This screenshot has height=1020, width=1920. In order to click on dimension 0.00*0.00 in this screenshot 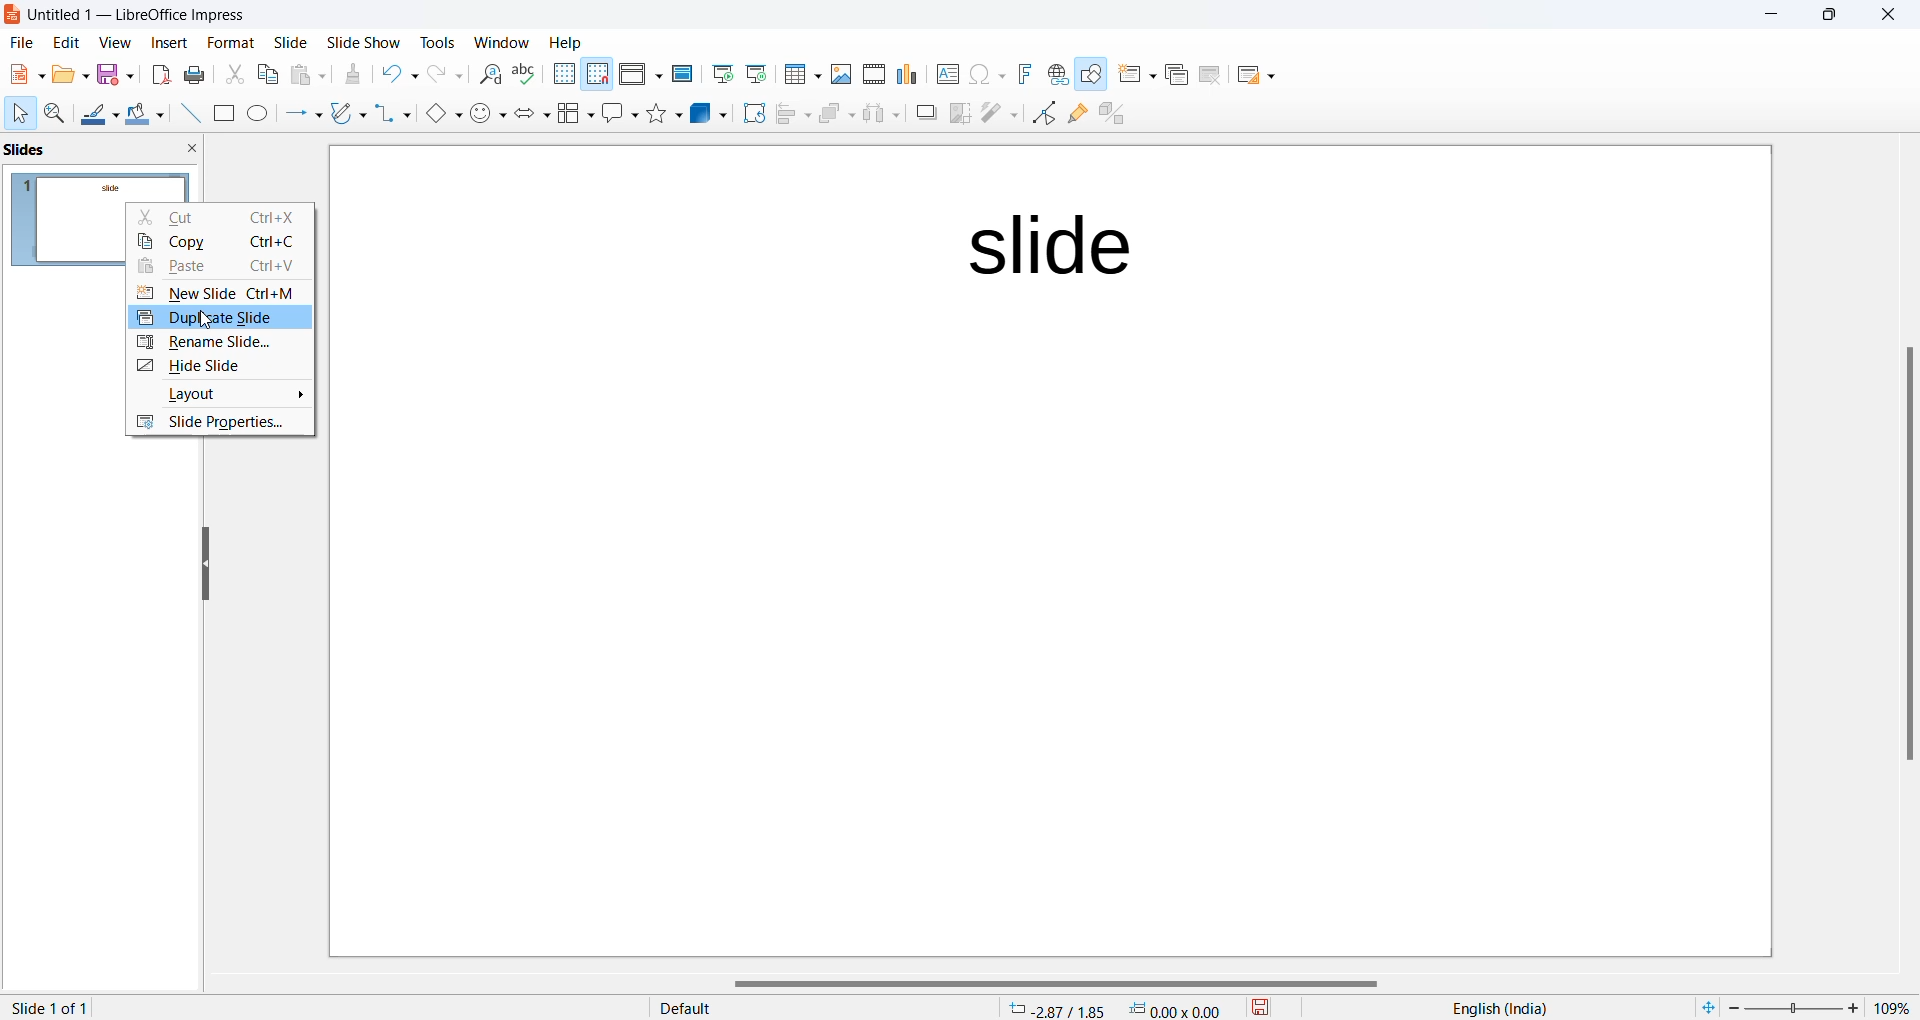, I will do `click(1180, 1009)`.